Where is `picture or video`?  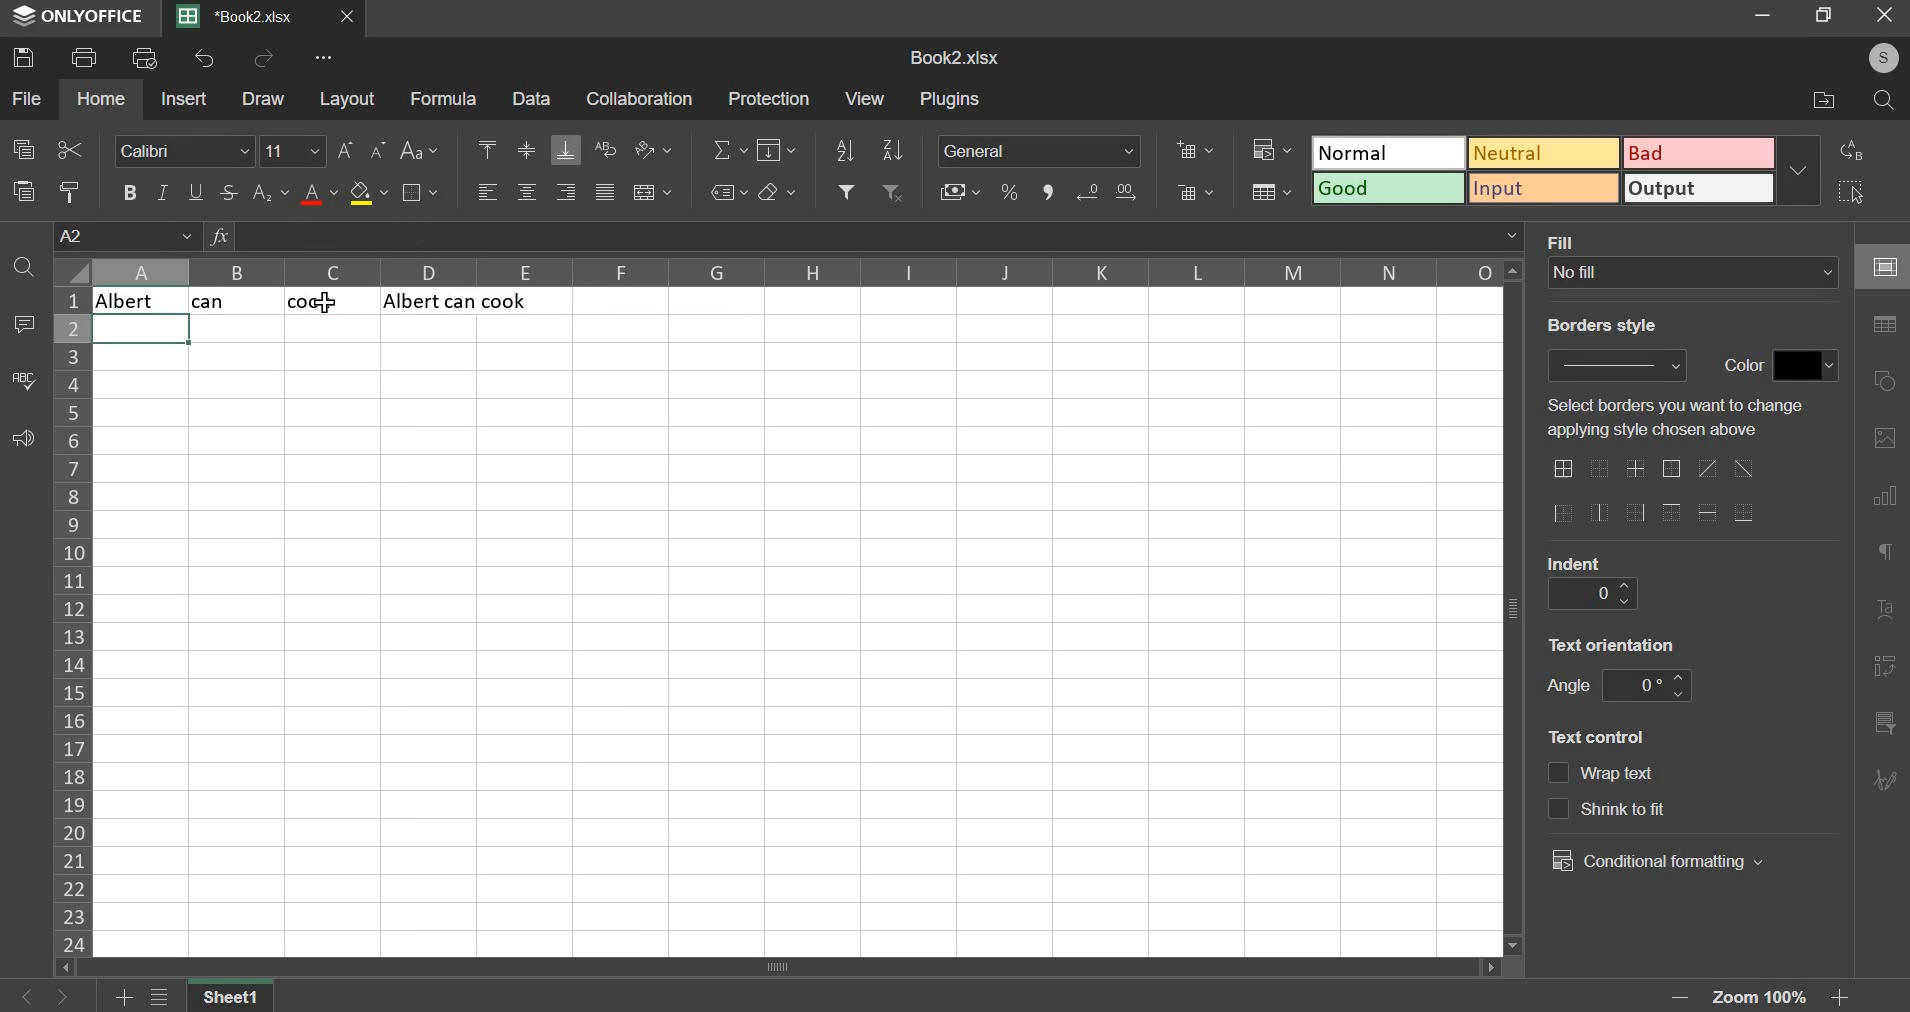
picture or video is located at coordinates (1884, 440).